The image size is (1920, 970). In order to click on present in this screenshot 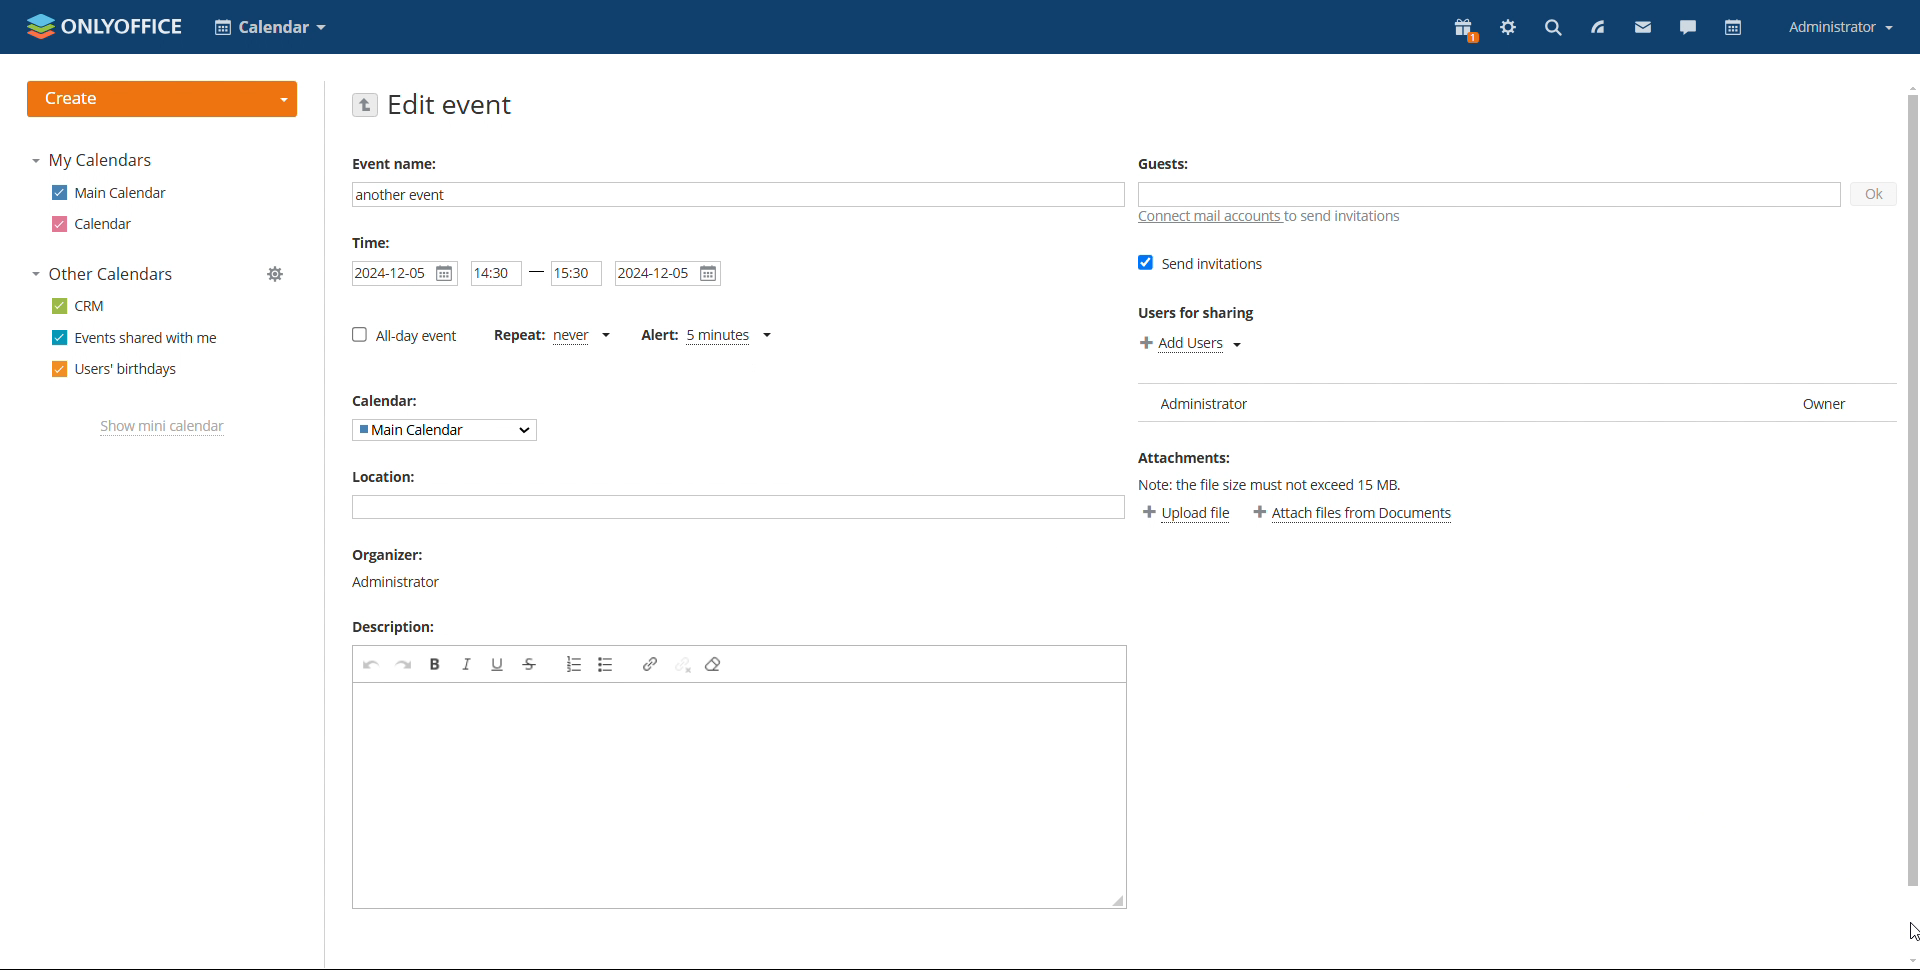, I will do `click(1466, 30)`.